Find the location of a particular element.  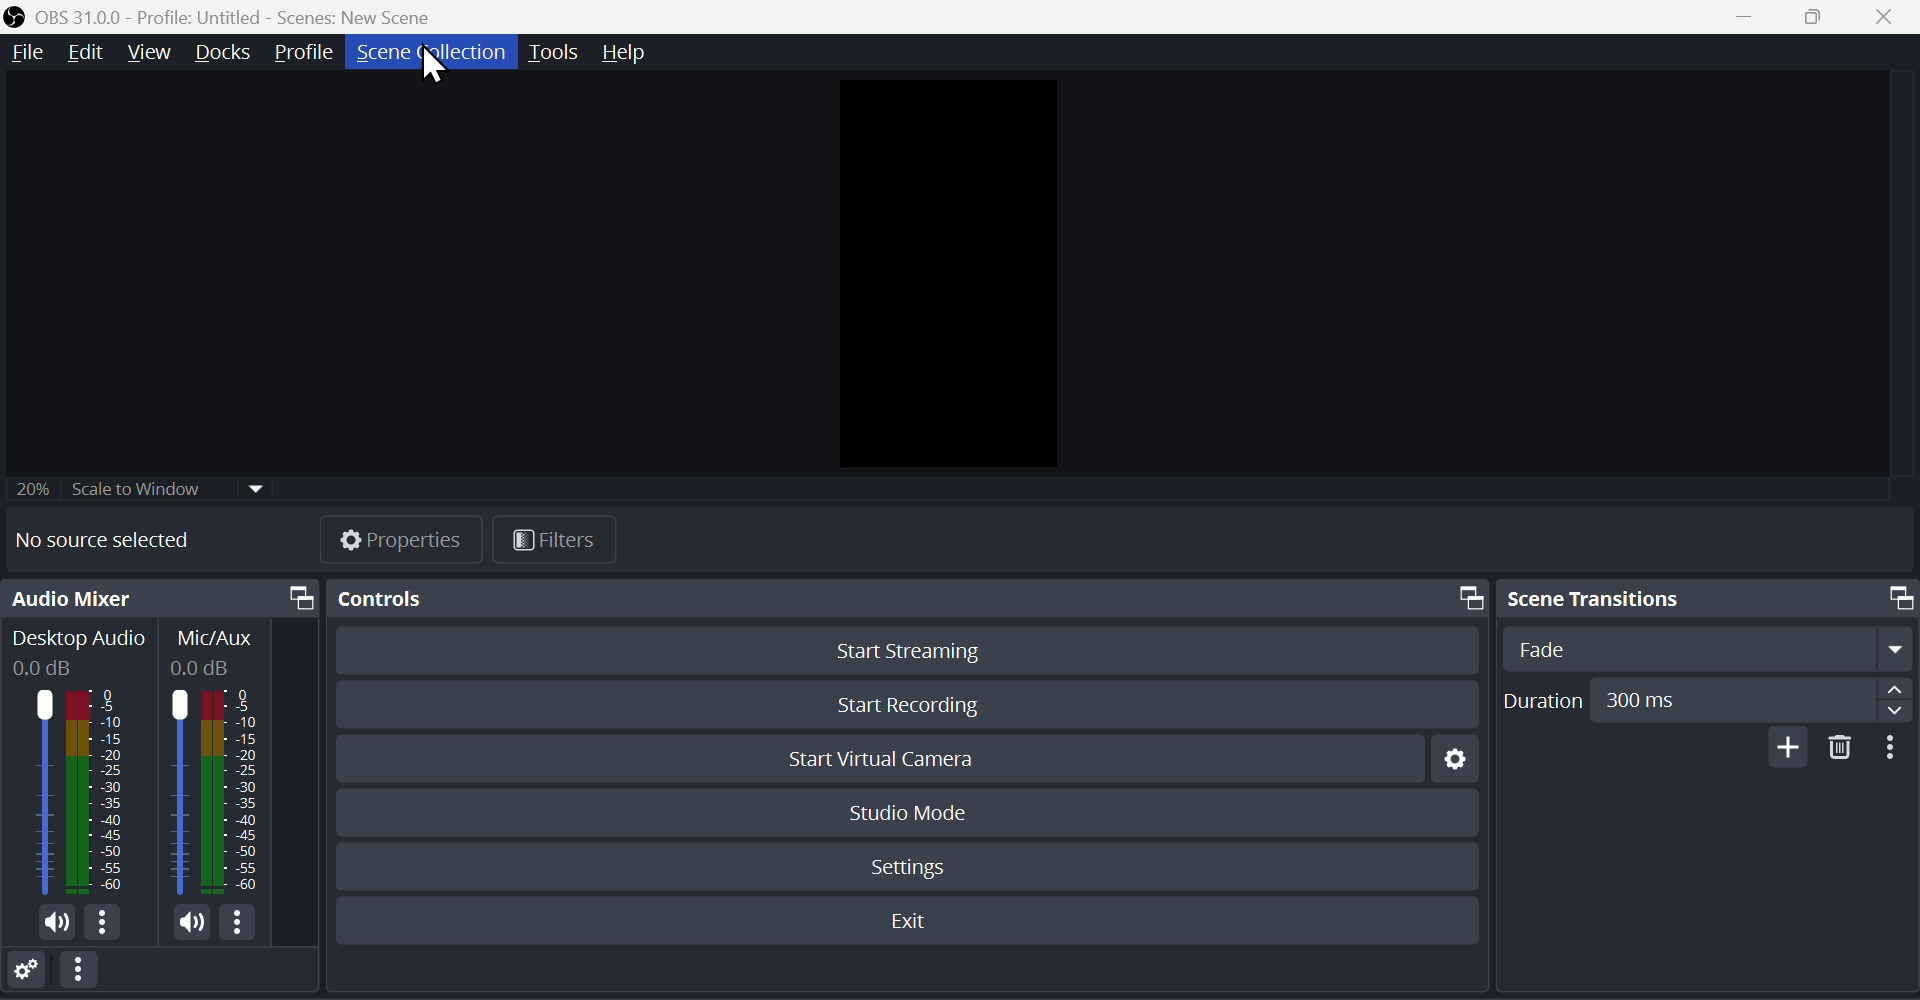

Exit is located at coordinates (916, 922).